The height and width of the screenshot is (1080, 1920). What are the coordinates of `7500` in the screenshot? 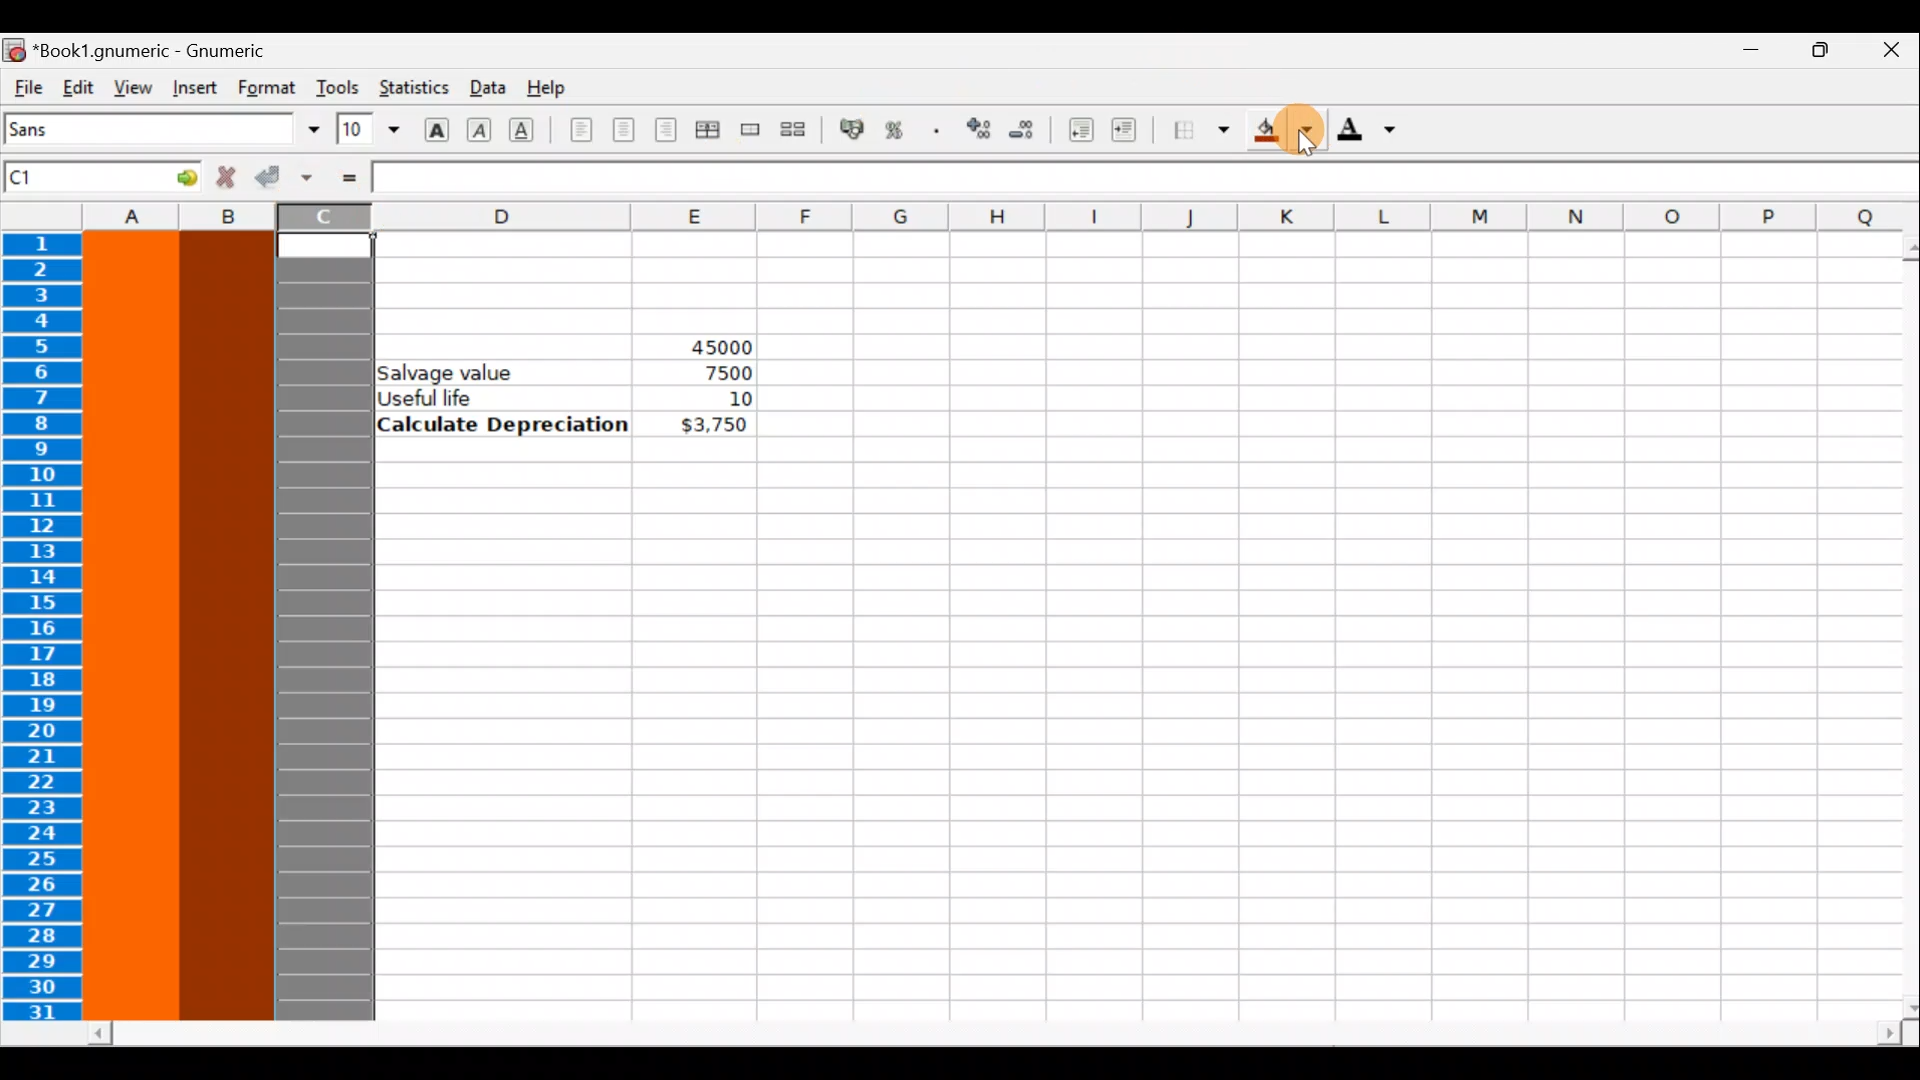 It's located at (722, 373).